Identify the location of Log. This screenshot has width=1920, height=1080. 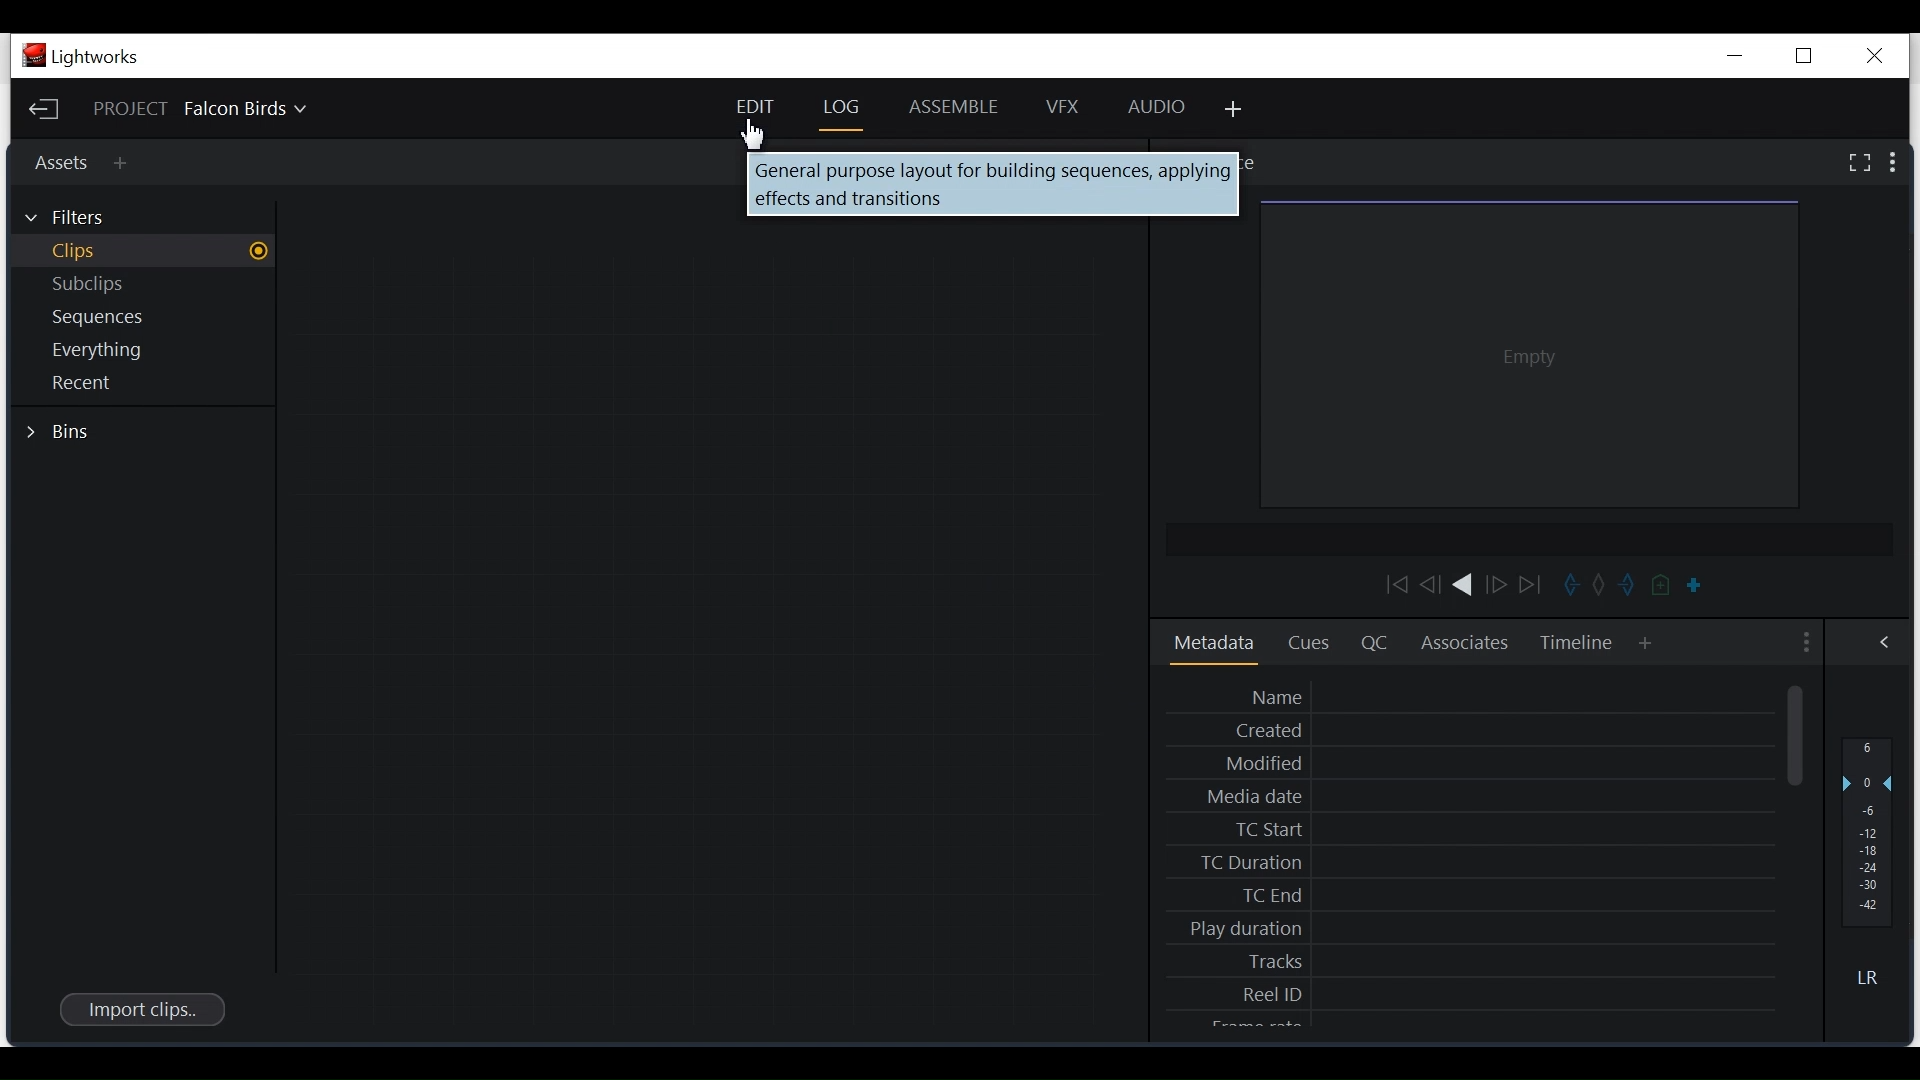
(841, 105).